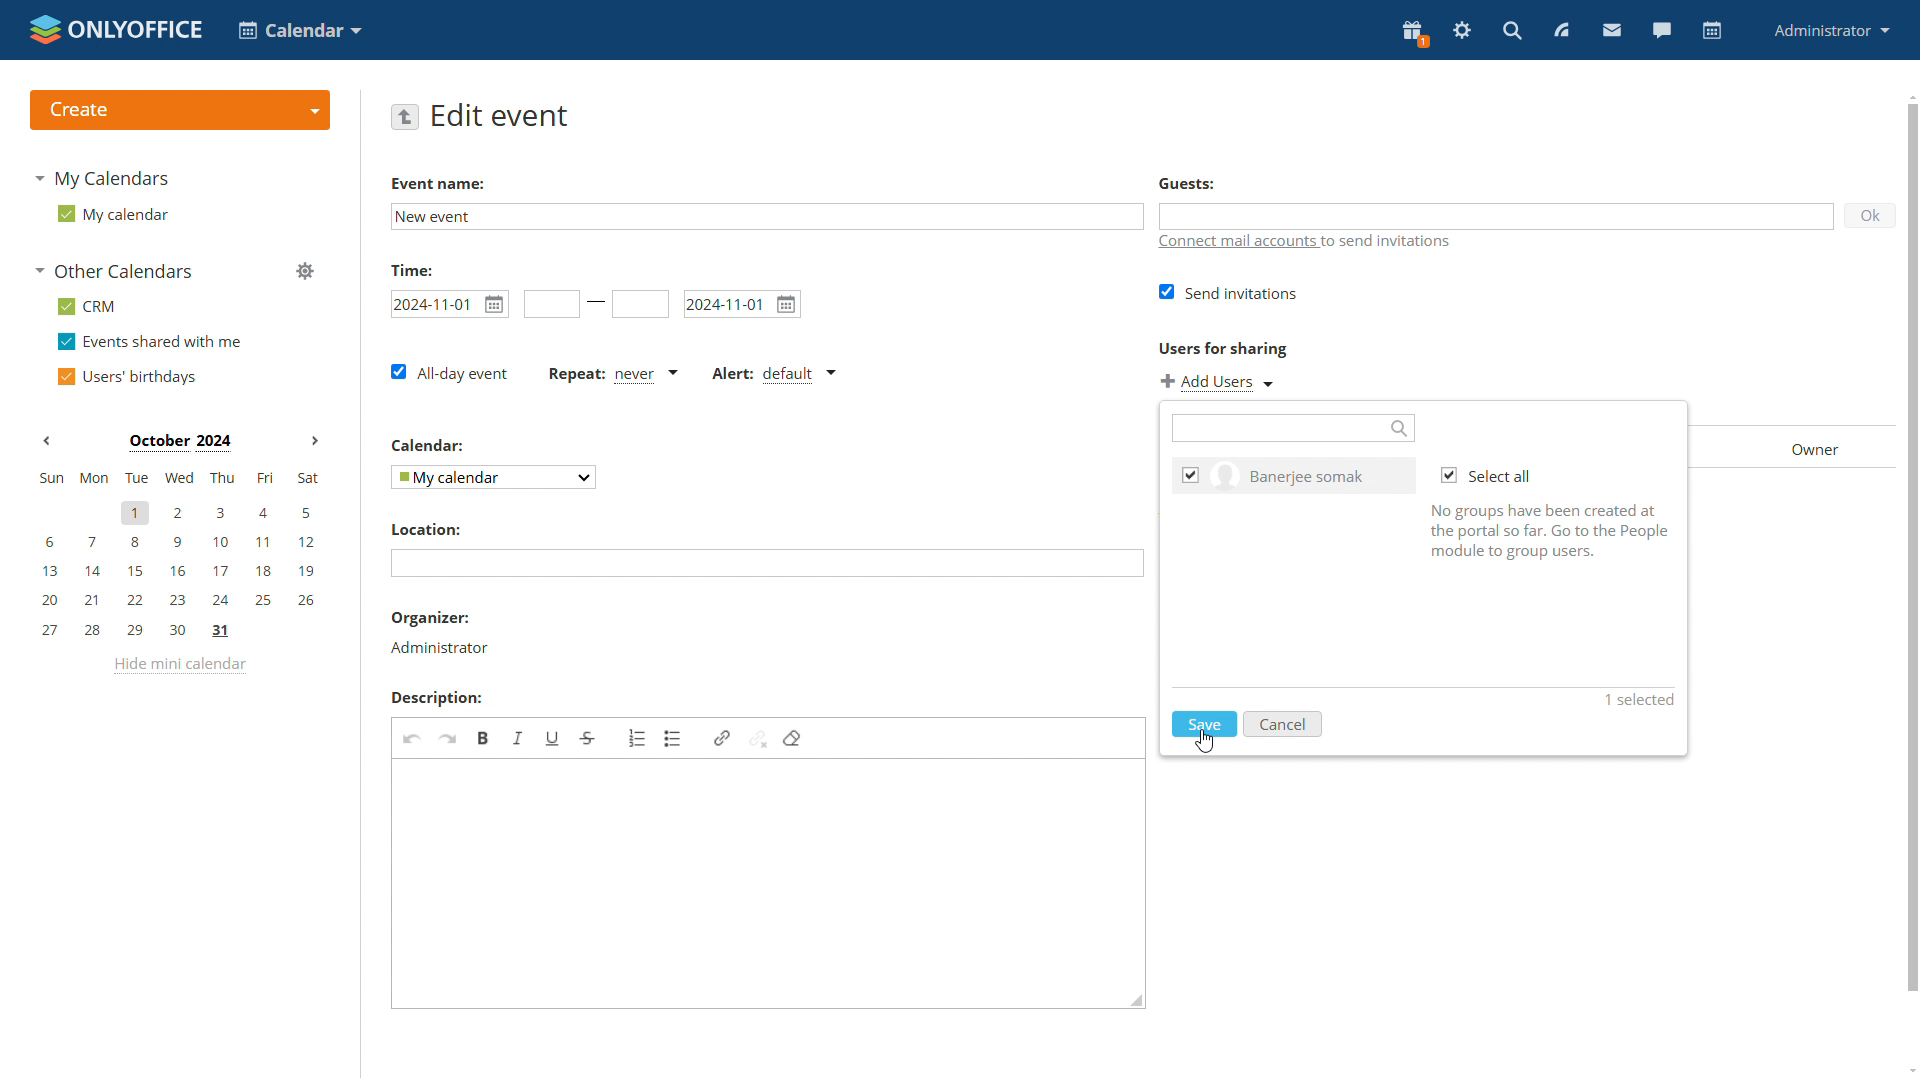 The image size is (1920, 1080). I want to click on manage, so click(308, 273).